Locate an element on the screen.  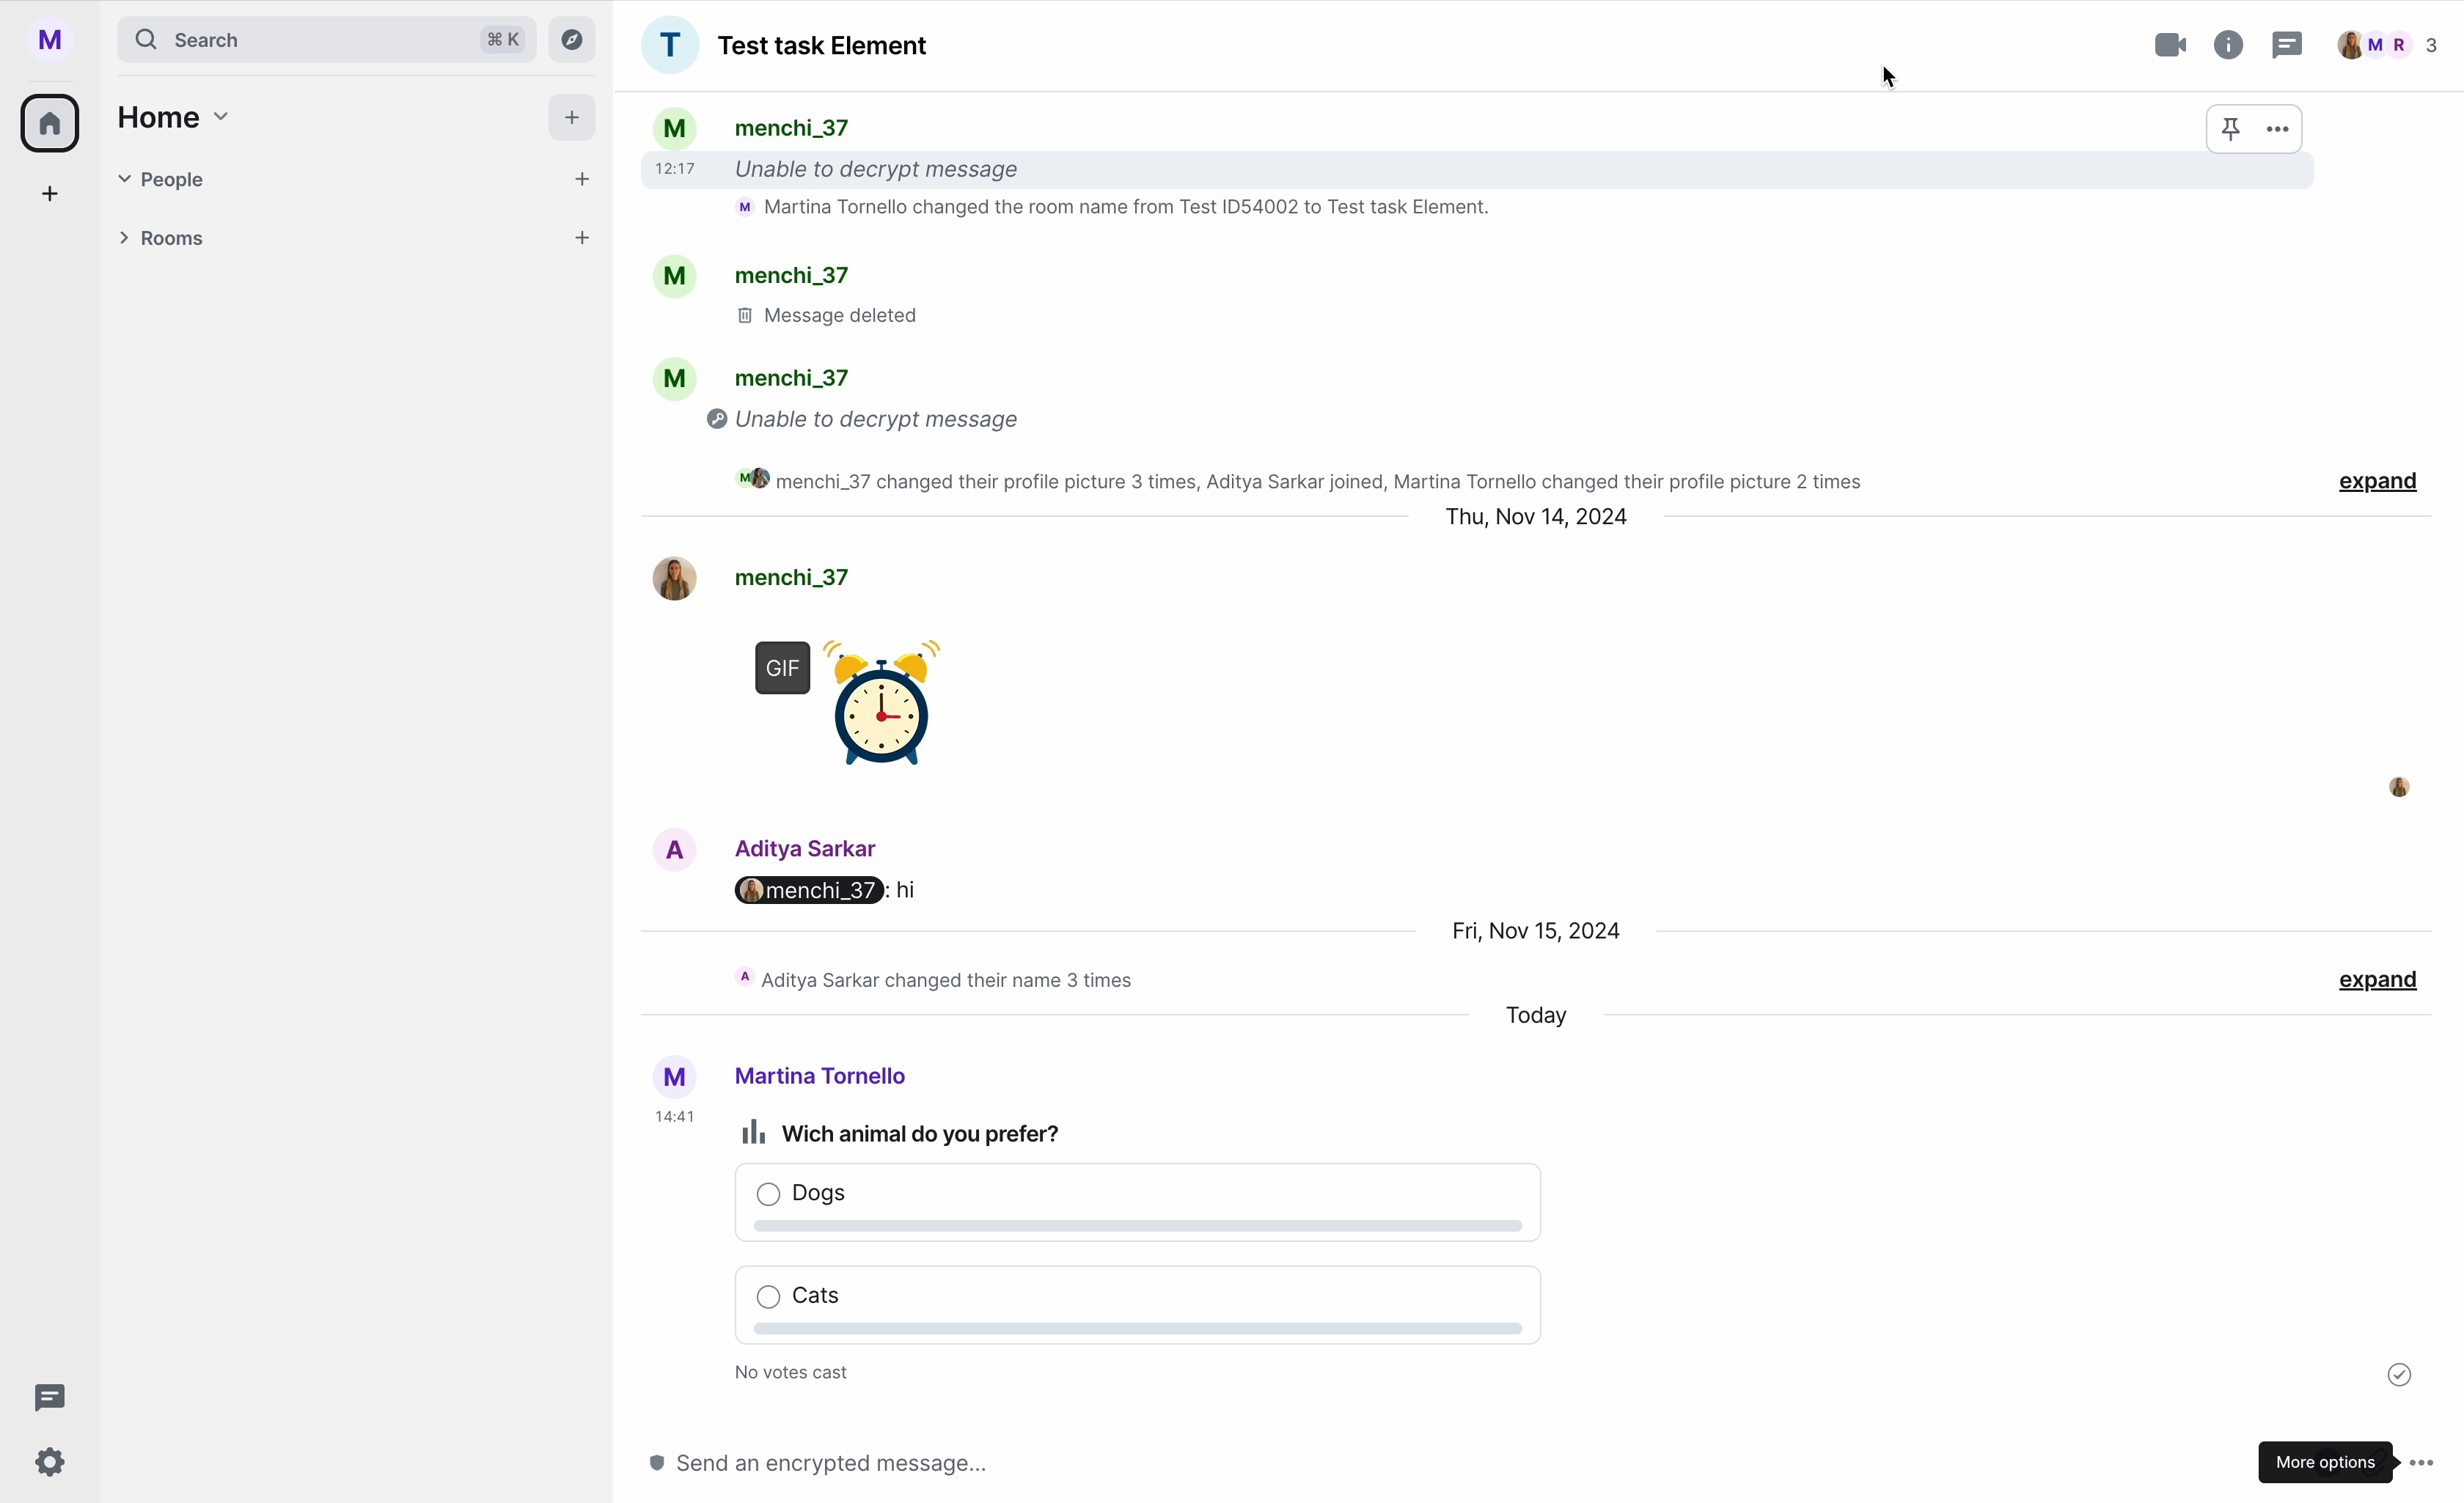
activity chat is located at coordinates (941, 978).